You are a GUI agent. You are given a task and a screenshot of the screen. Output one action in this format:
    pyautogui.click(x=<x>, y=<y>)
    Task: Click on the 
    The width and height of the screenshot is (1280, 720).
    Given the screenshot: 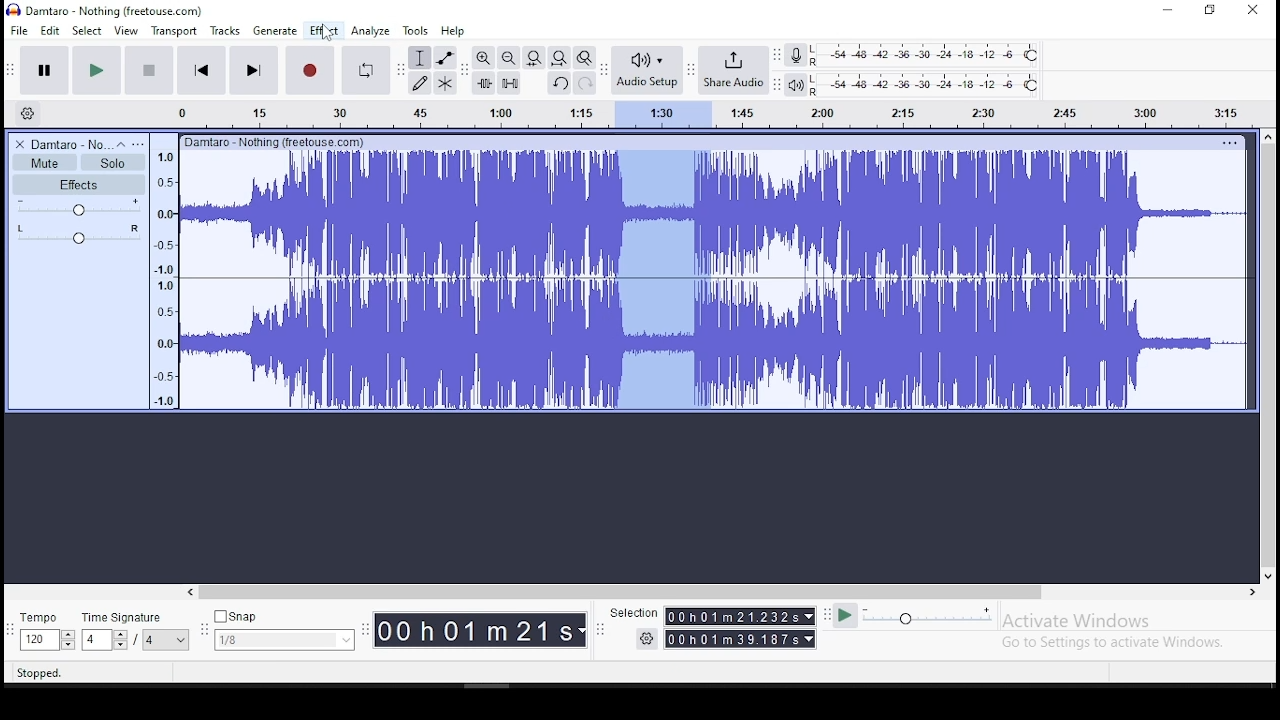 What is the action you would take?
    pyautogui.click(x=11, y=68)
    